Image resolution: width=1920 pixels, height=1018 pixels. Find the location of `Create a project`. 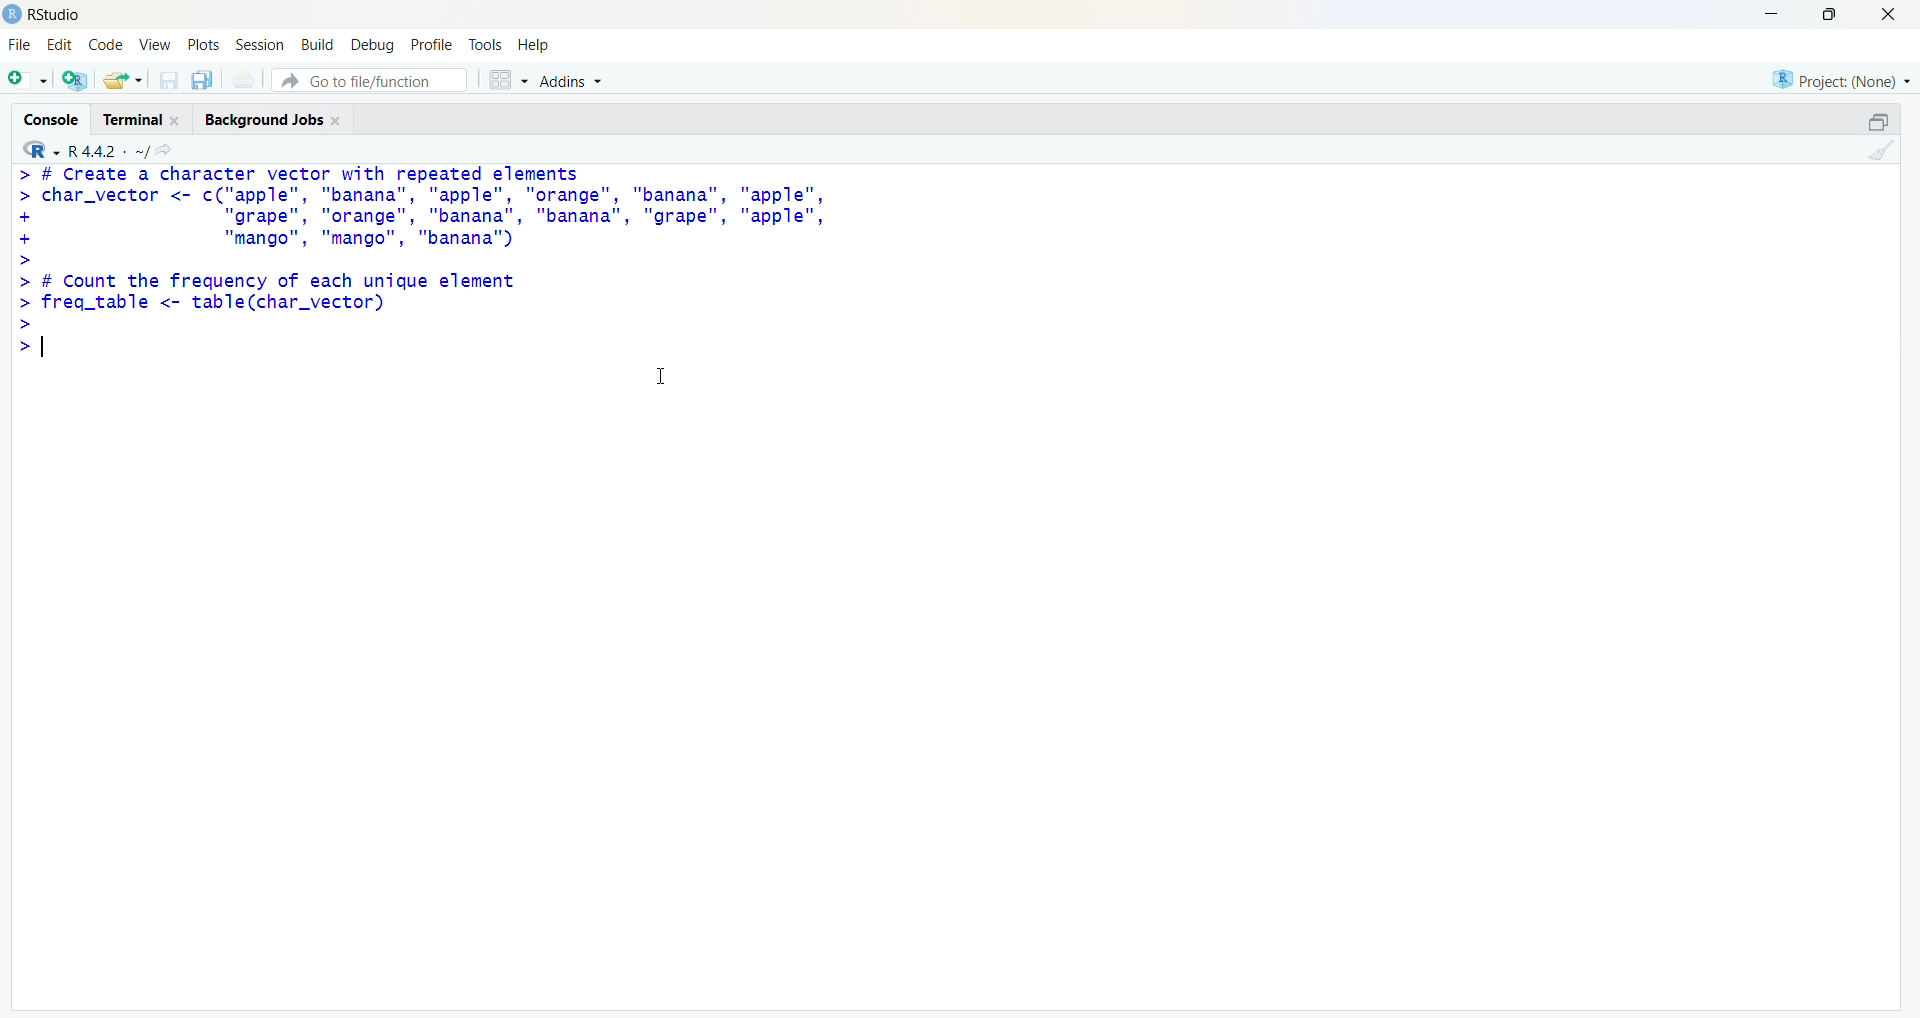

Create a project is located at coordinates (75, 80).